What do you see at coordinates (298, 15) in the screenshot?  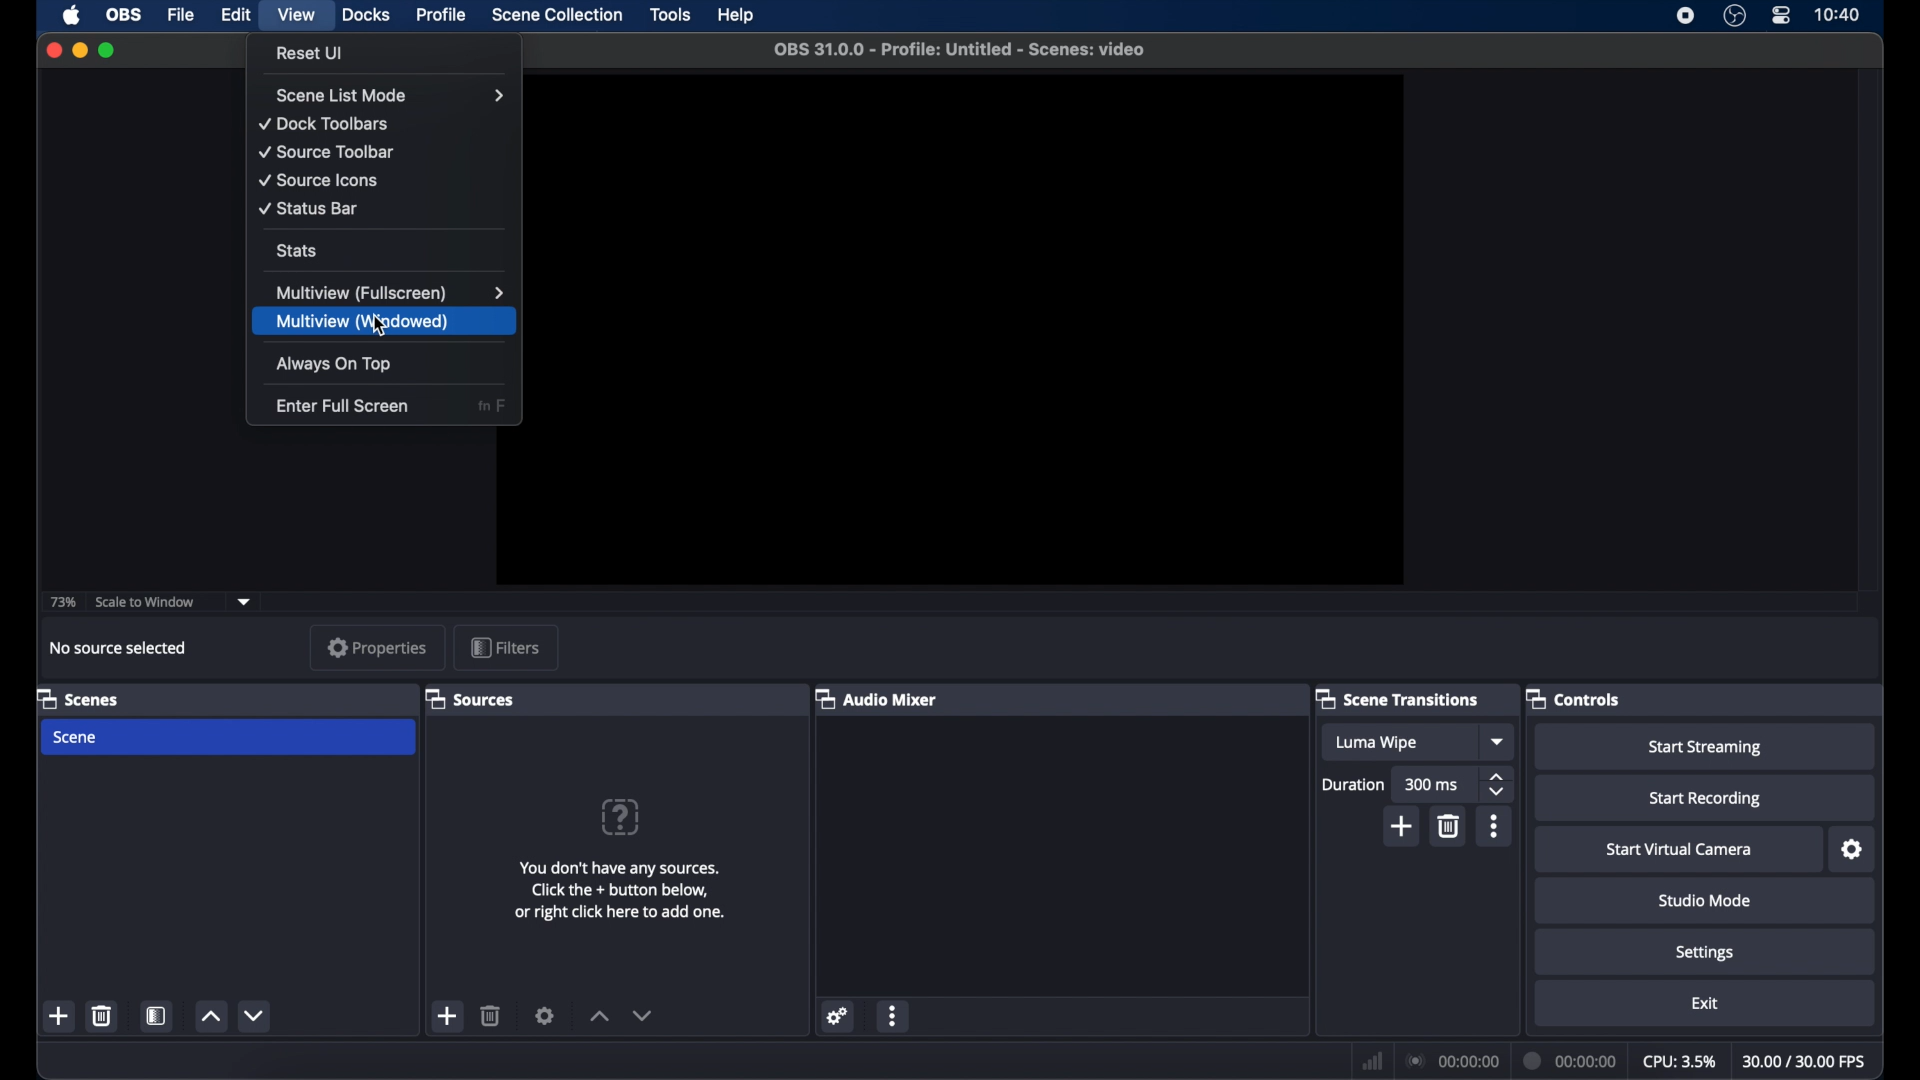 I see `view` at bounding box center [298, 15].